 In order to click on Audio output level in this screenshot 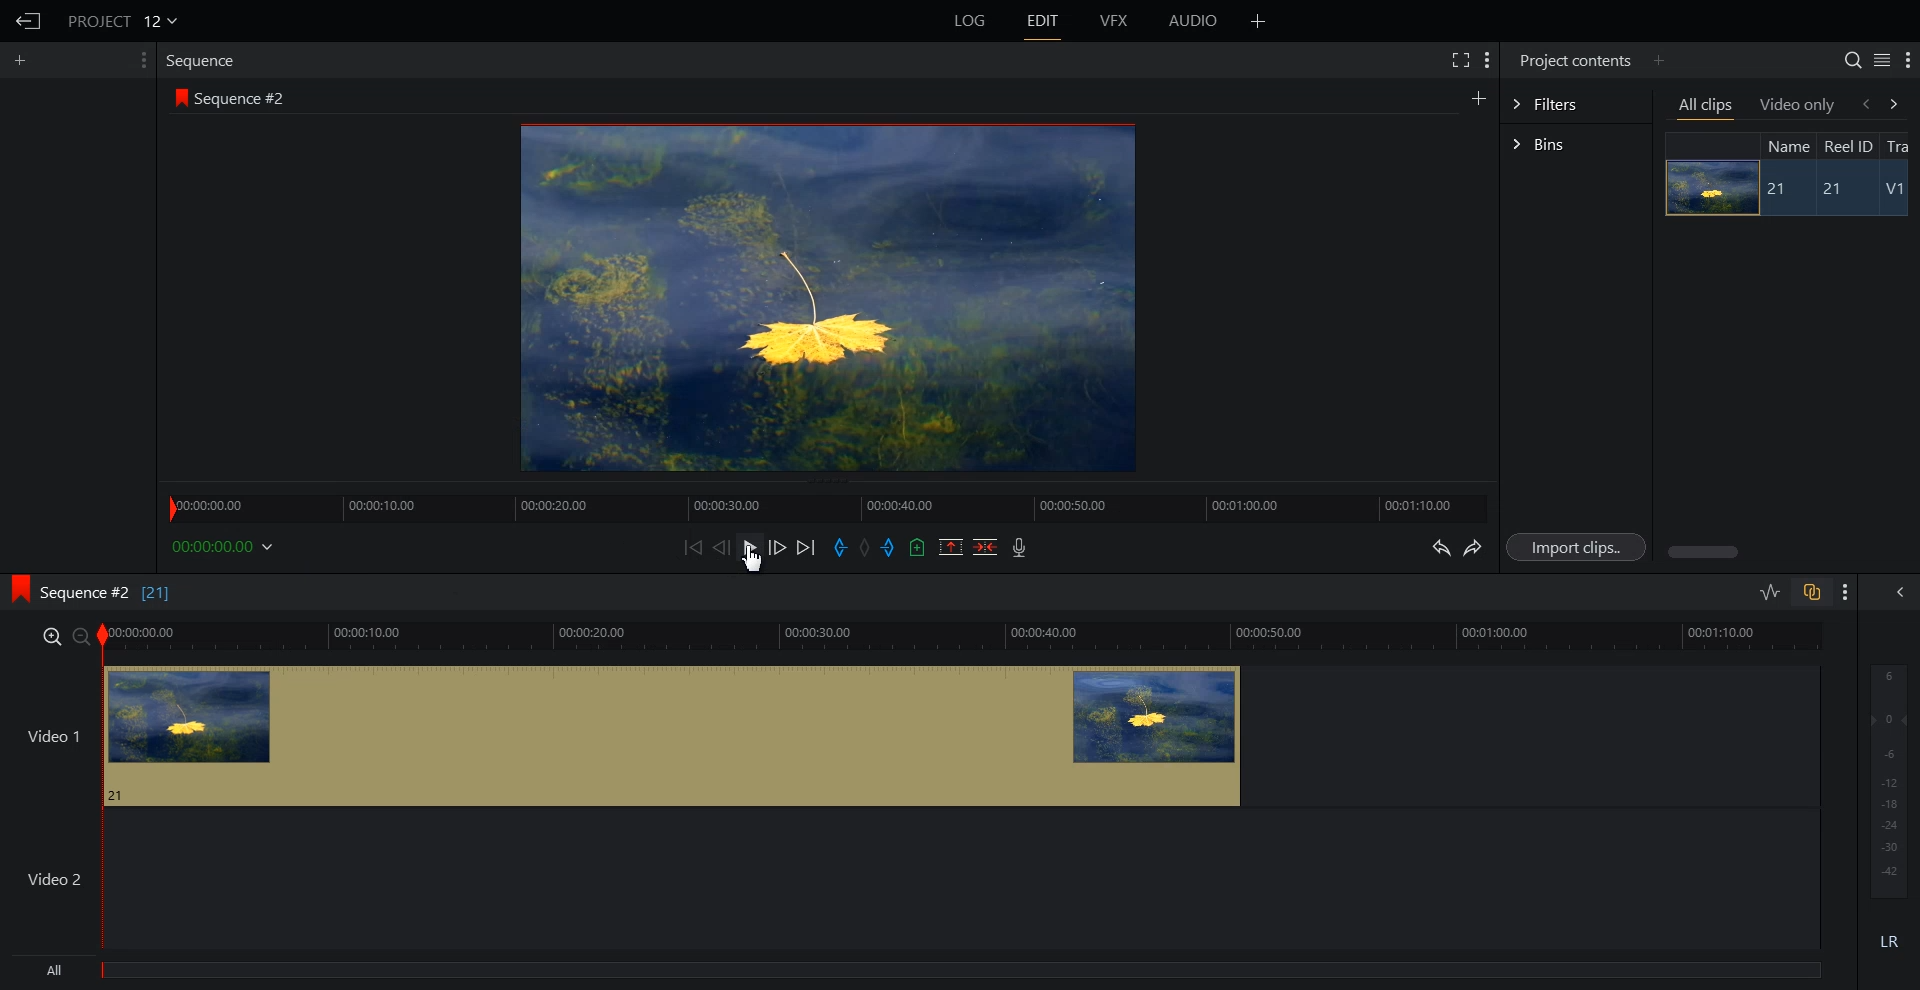, I will do `click(1885, 778)`.